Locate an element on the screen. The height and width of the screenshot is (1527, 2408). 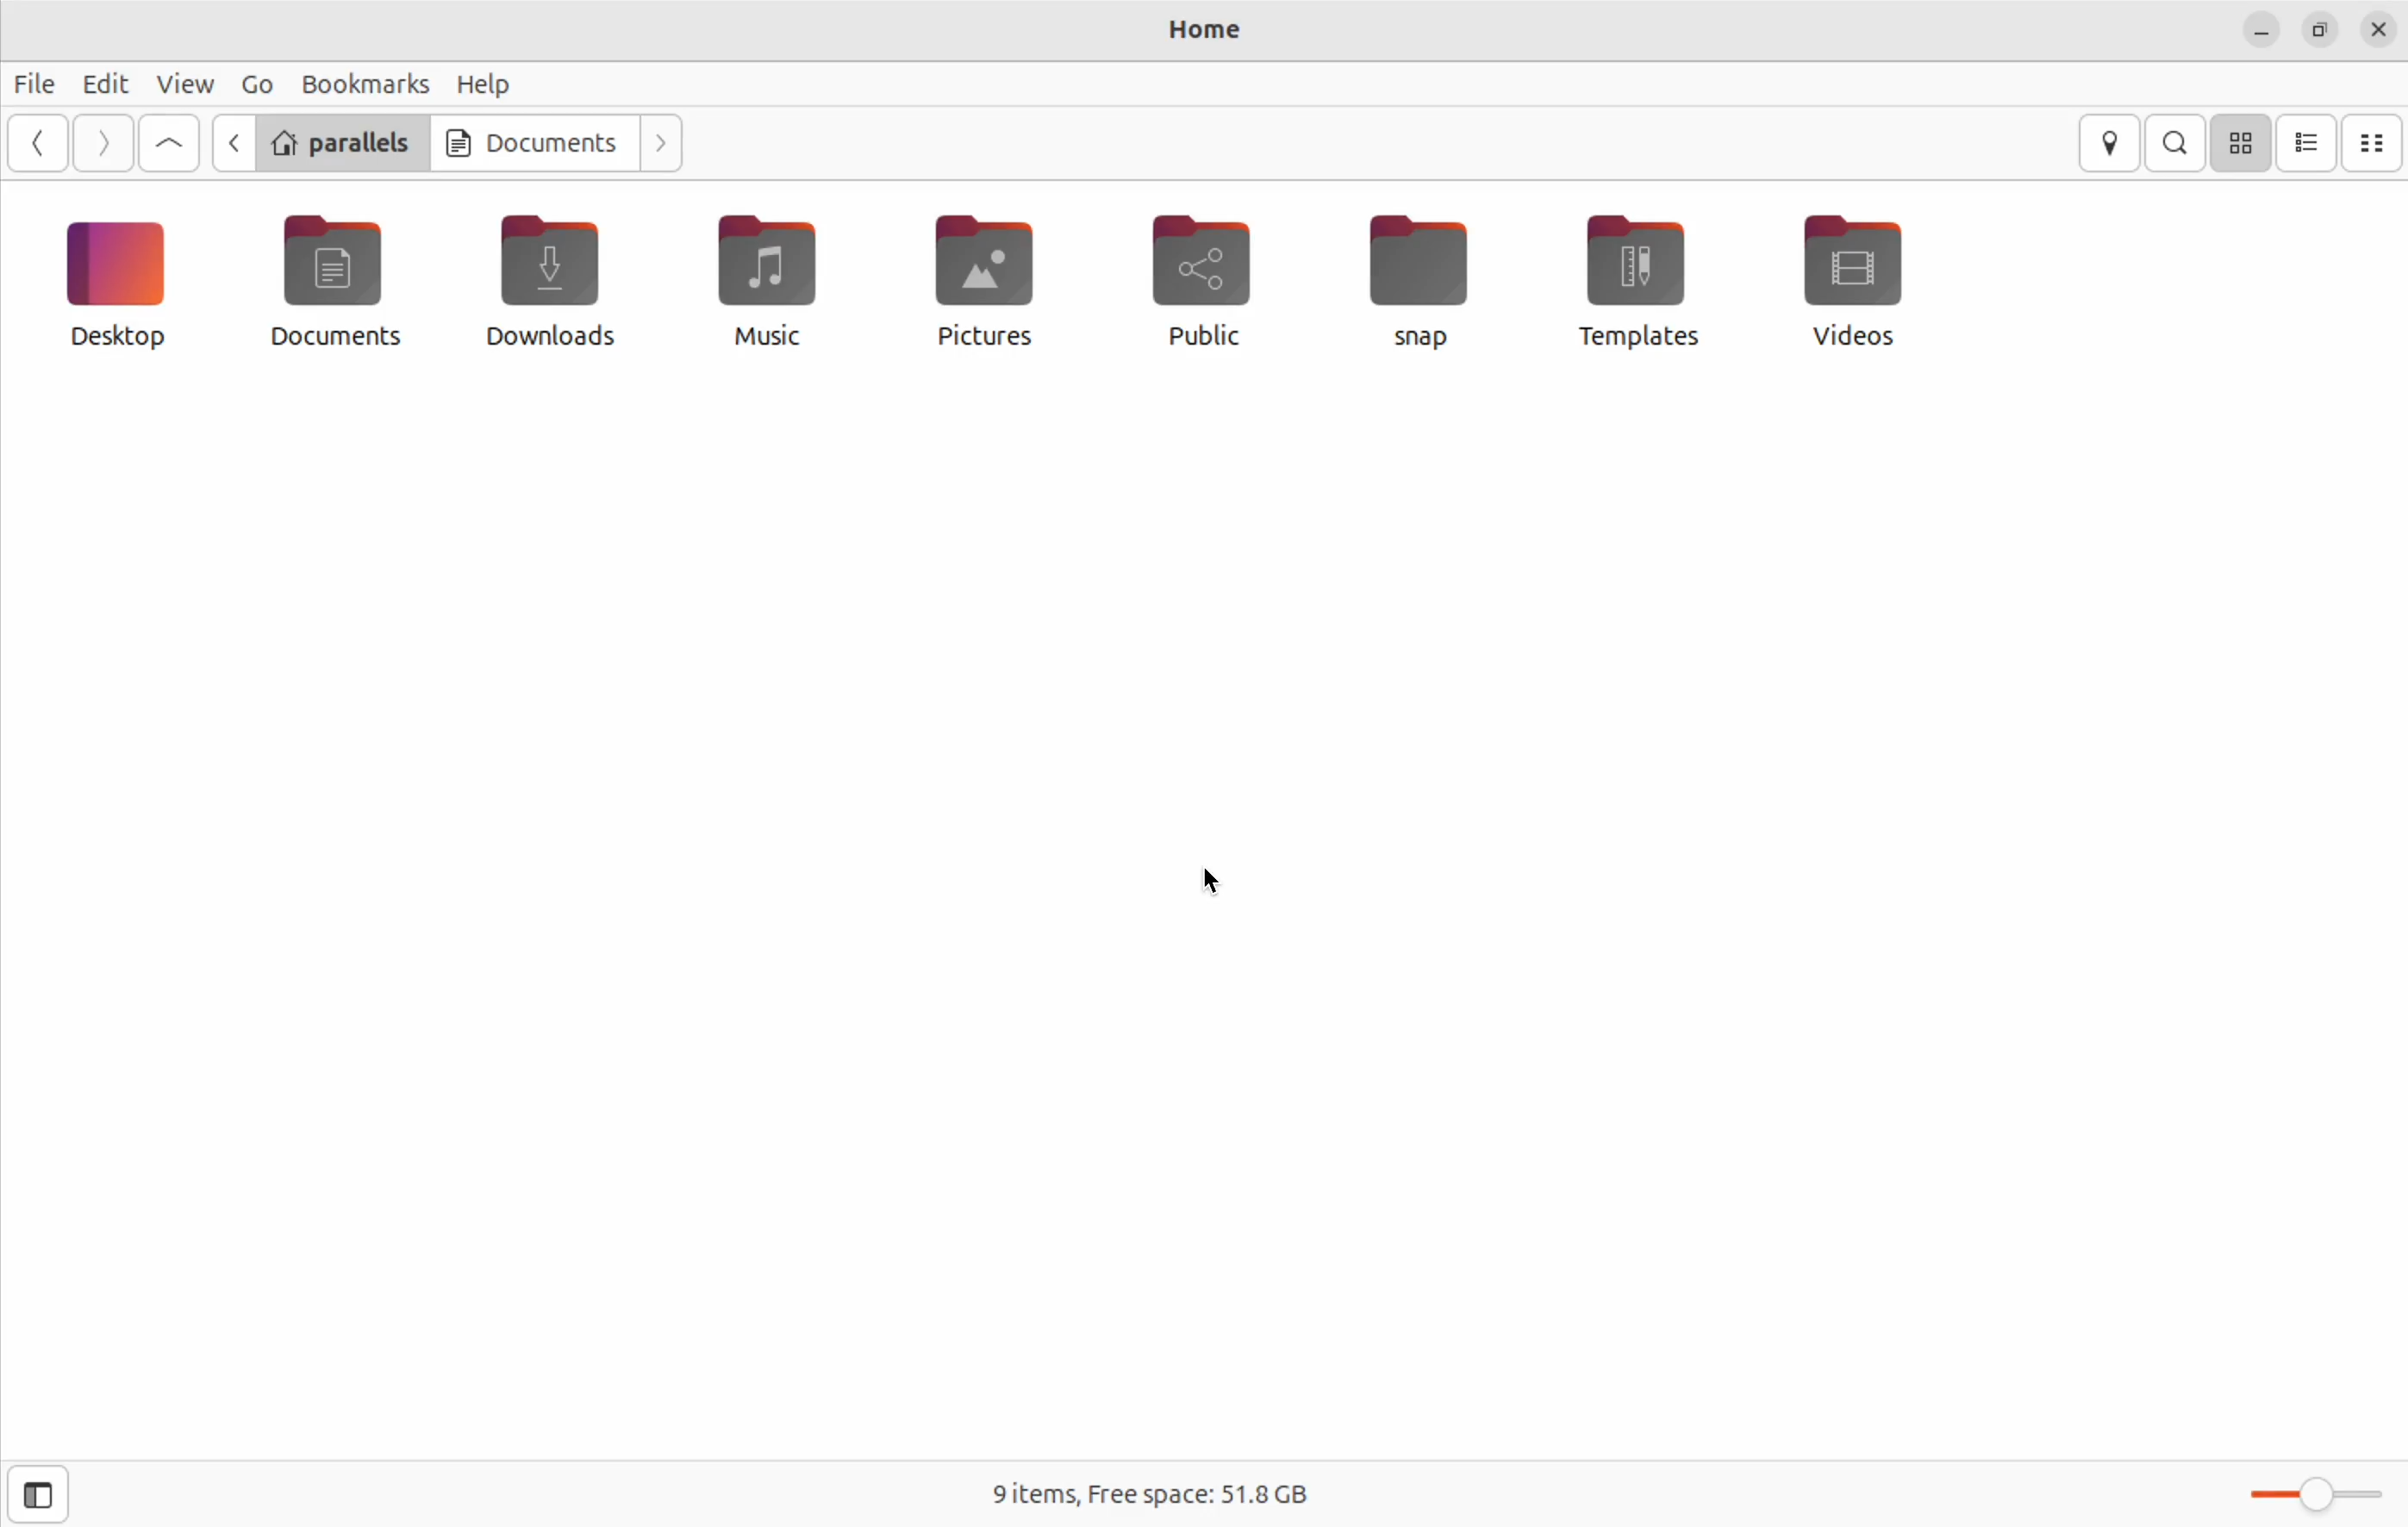
forward is located at coordinates (666, 144).